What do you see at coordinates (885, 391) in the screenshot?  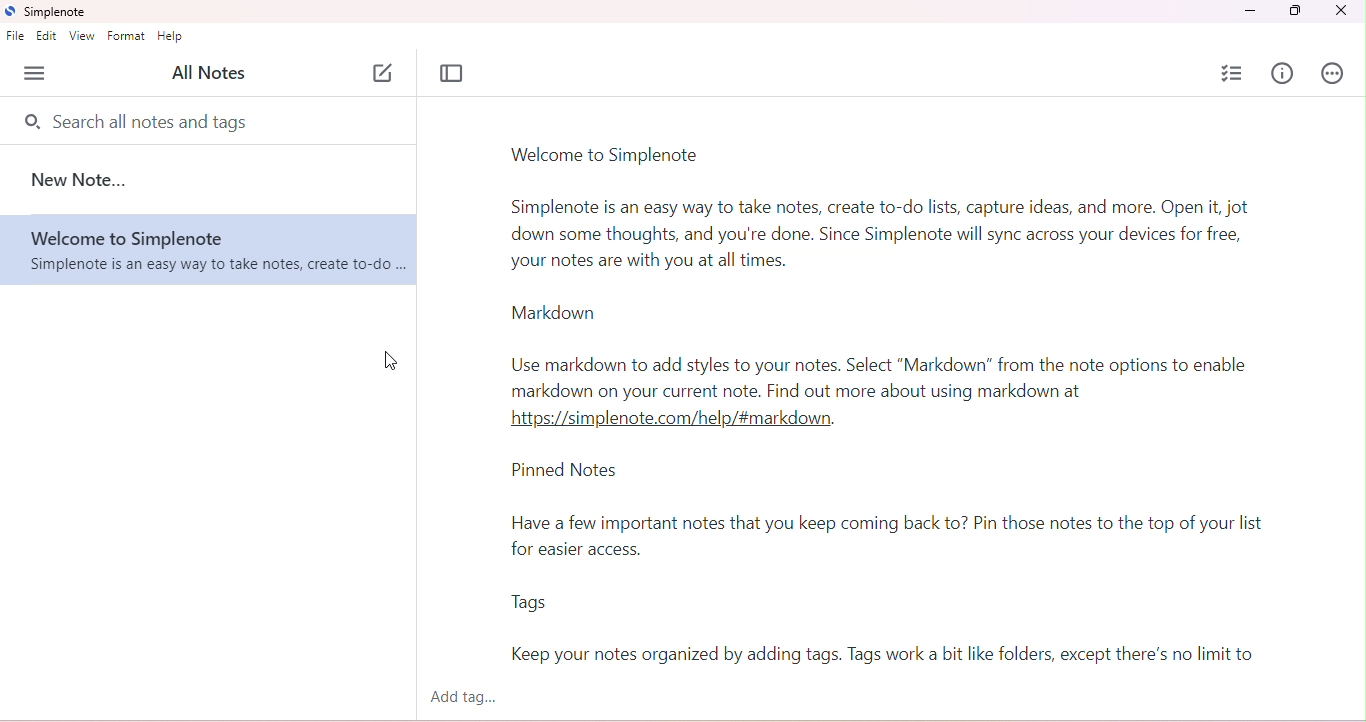 I see `markdown text` at bounding box center [885, 391].